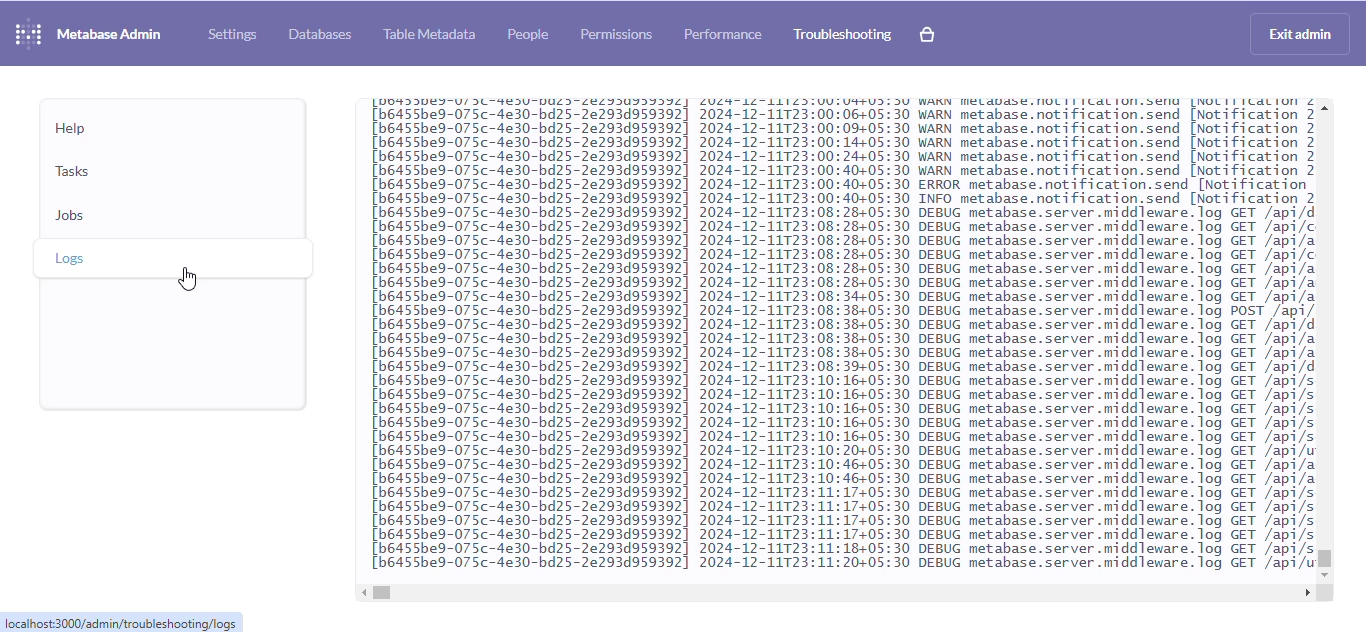 The width and height of the screenshot is (1366, 632). I want to click on settings, so click(232, 35).